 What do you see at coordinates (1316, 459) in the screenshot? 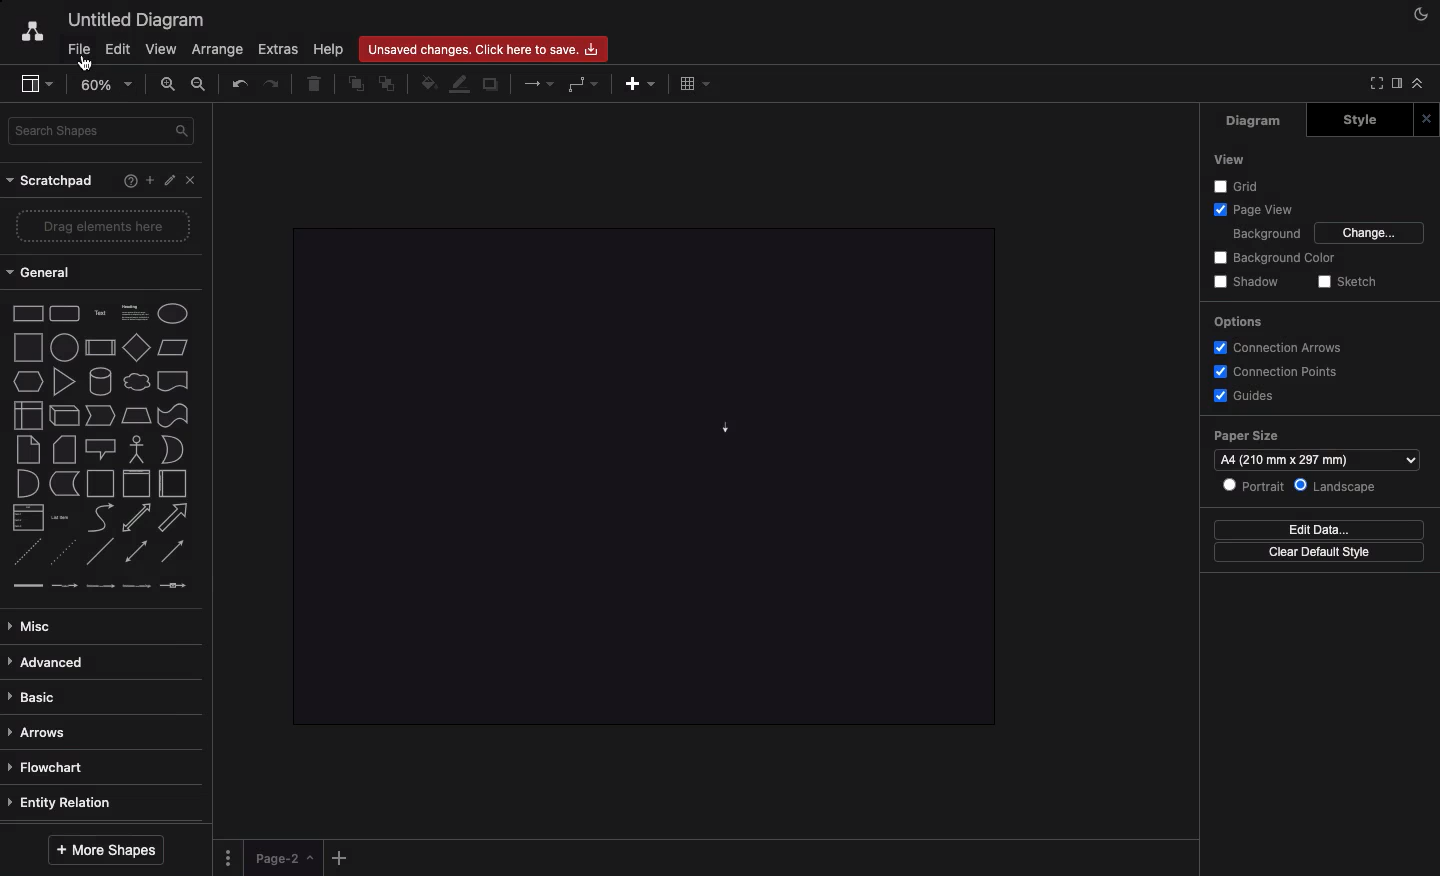
I see `A4 (210 mm x 297 mm)` at bounding box center [1316, 459].